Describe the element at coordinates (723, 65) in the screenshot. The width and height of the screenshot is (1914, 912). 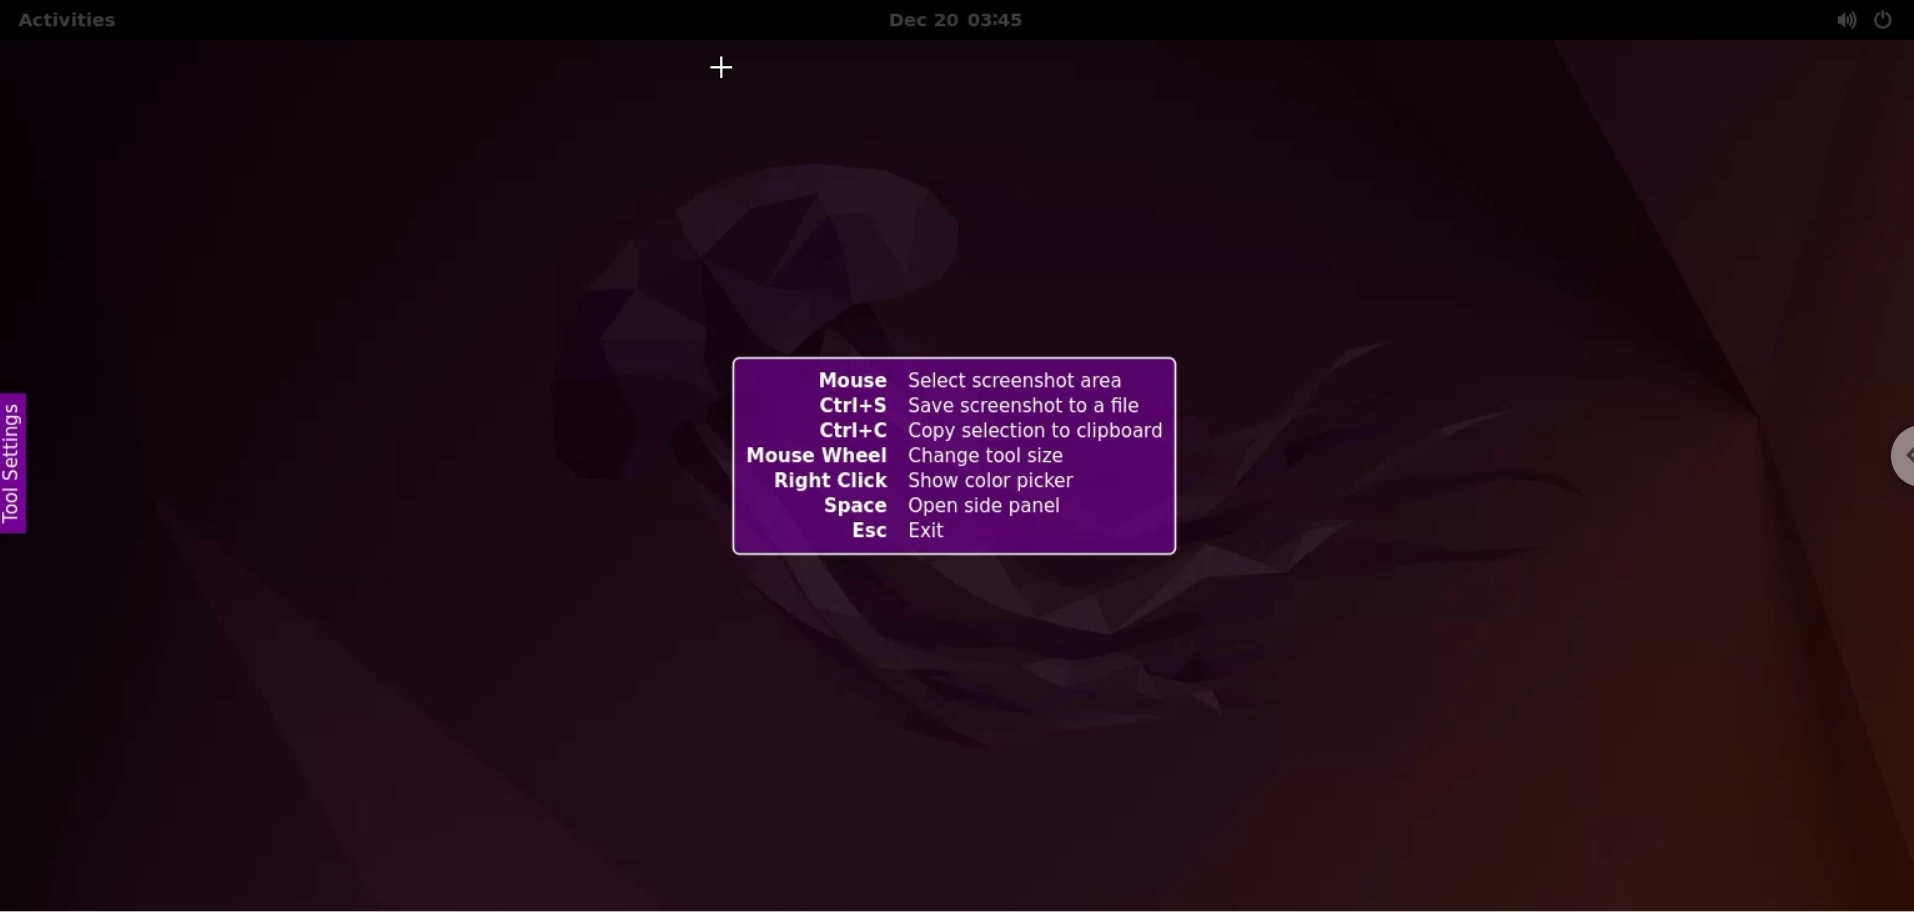
I see `cursor` at that location.